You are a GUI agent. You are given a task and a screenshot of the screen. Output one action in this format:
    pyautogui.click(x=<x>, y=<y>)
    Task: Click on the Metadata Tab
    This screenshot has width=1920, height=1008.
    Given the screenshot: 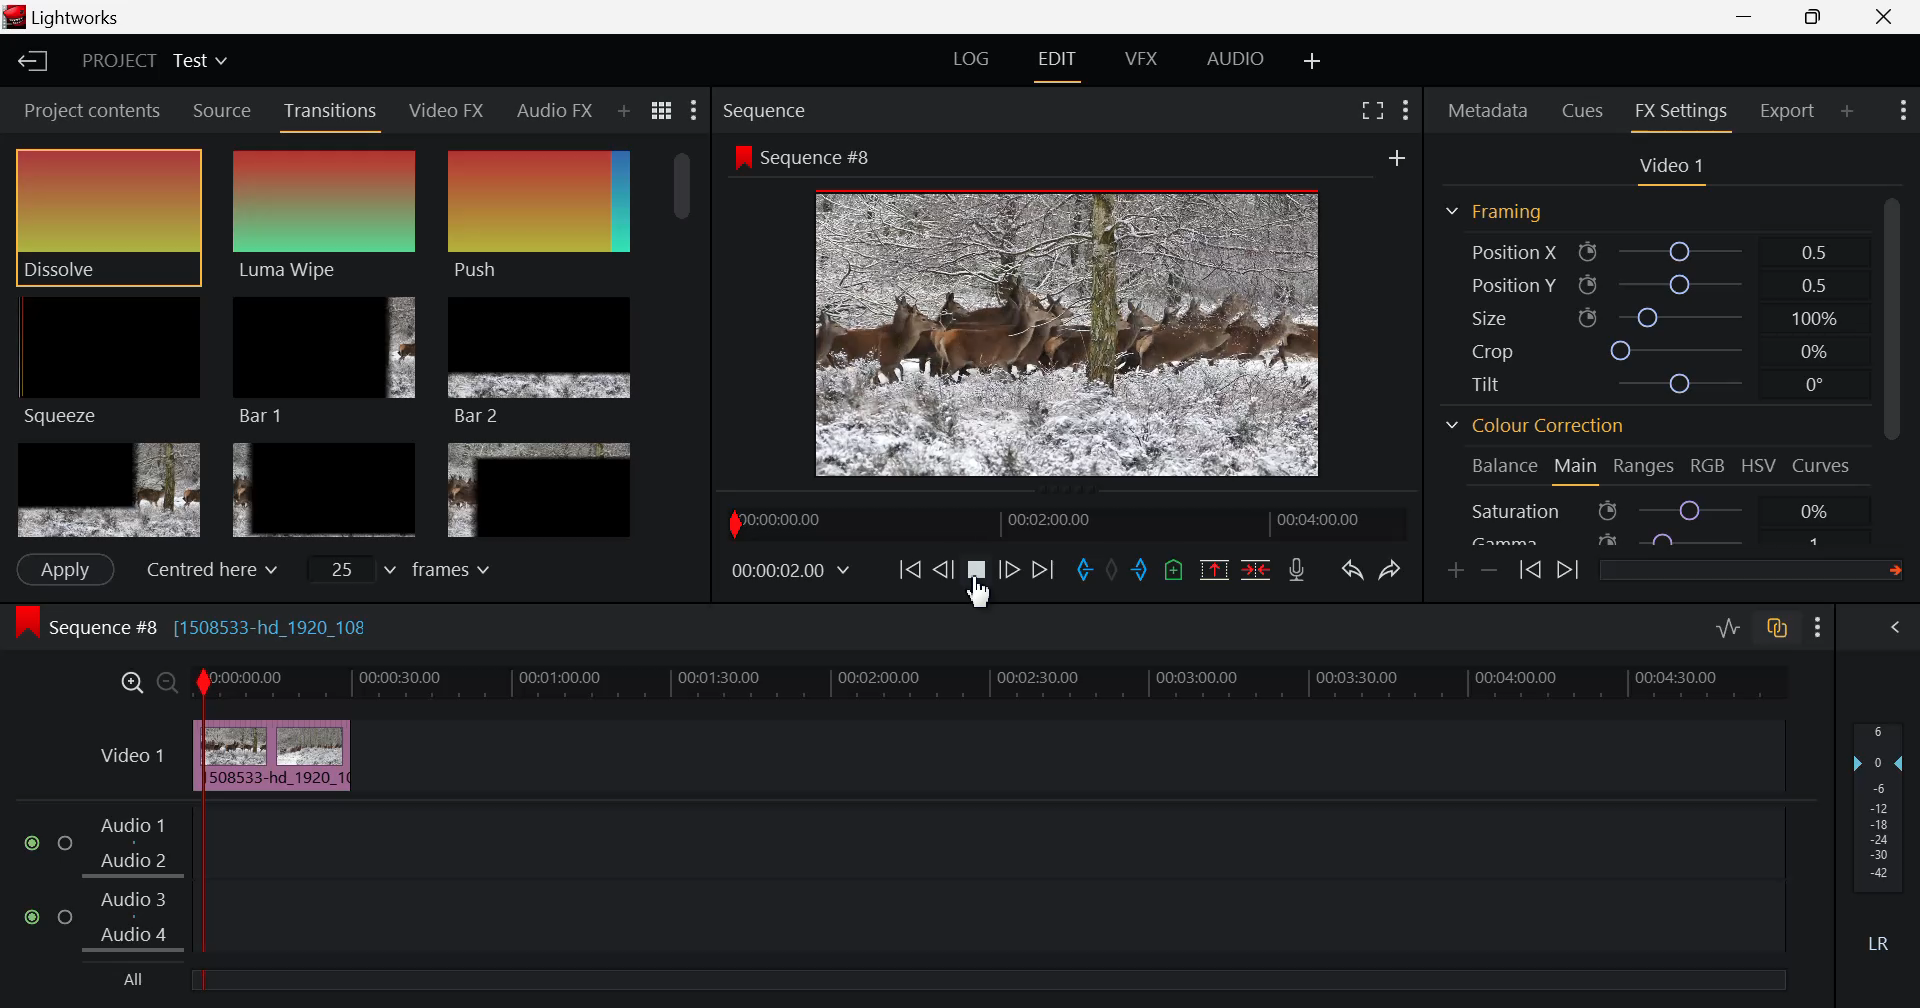 What is the action you would take?
    pyautogui.click(x=1488, y=110)
    